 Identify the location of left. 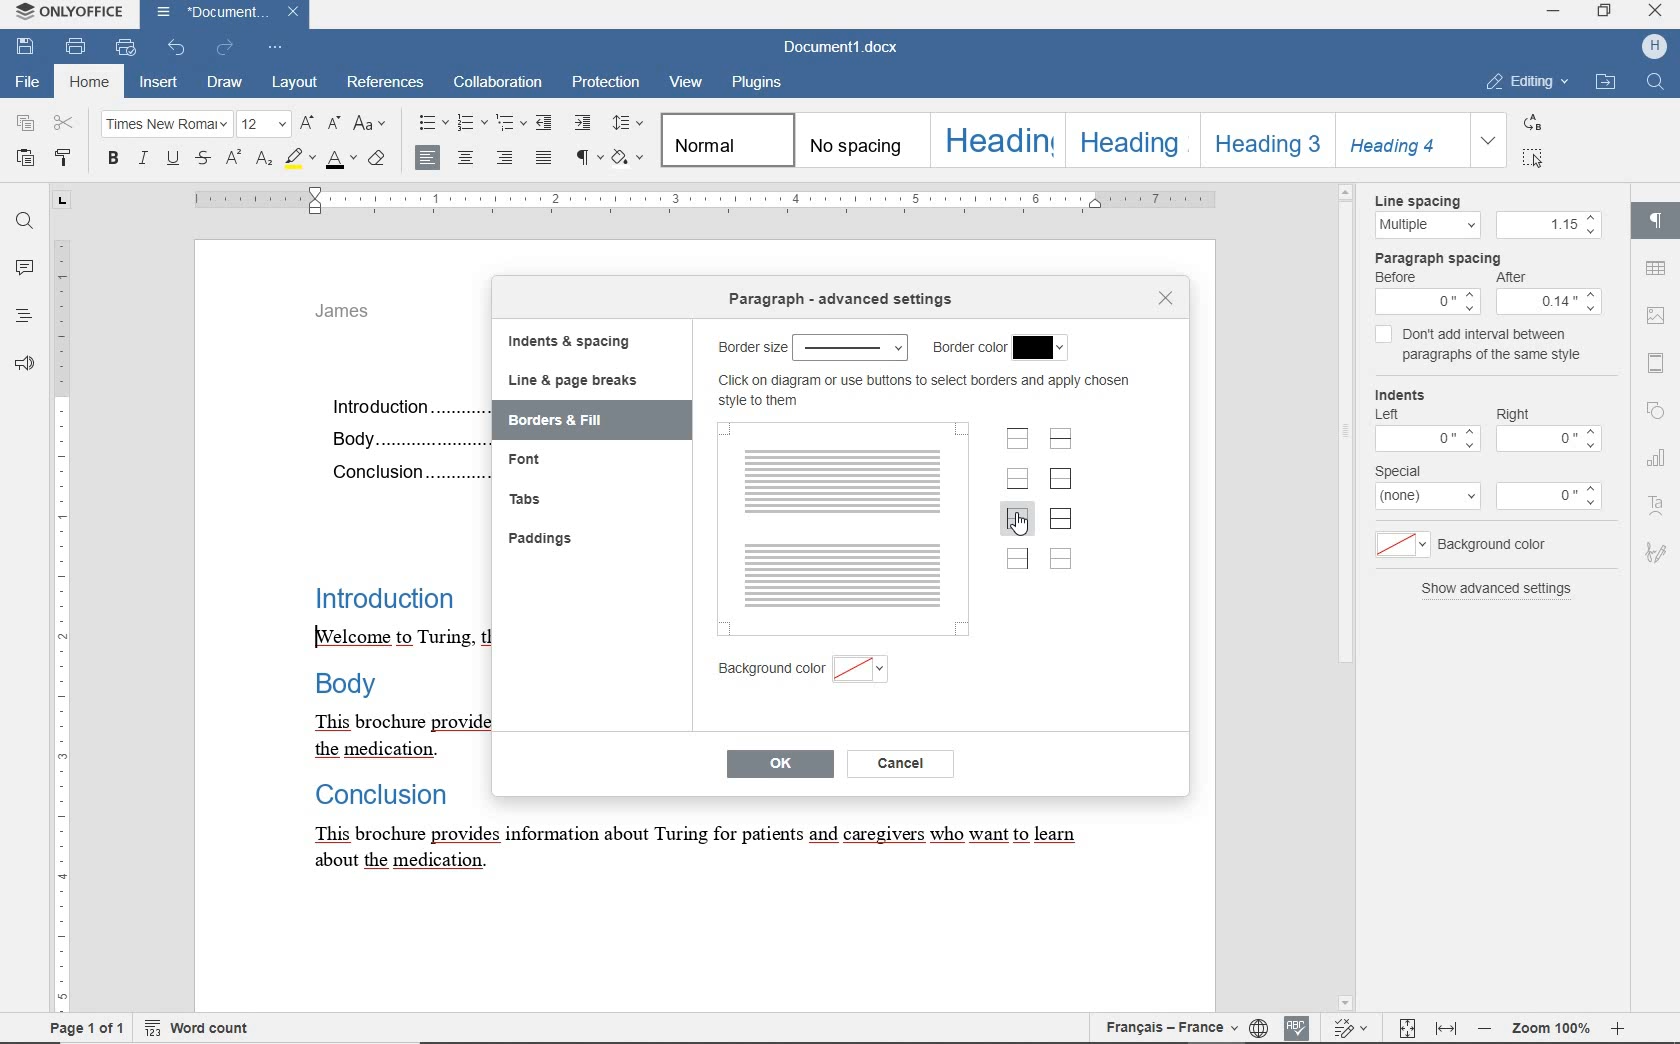
(1385, 412).